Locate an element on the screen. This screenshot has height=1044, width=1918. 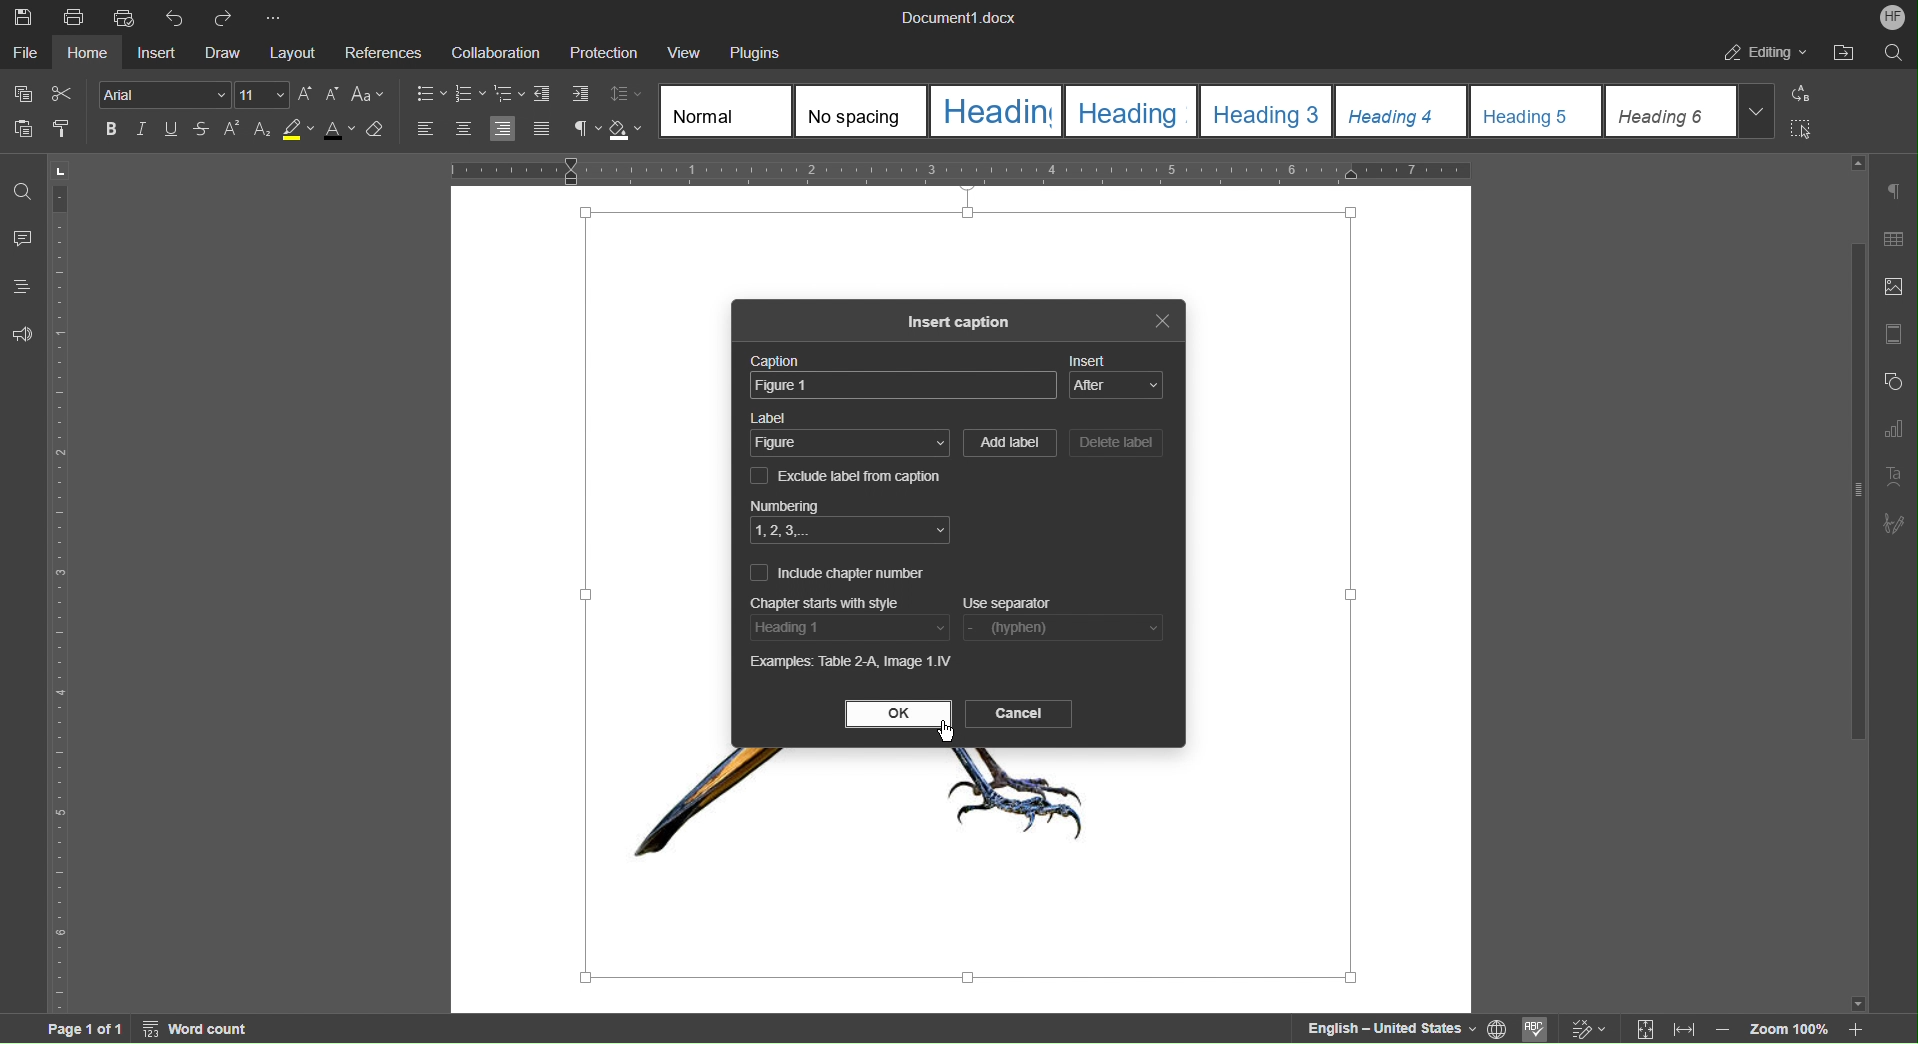
Erase Style is located at coordinates (381, 131).